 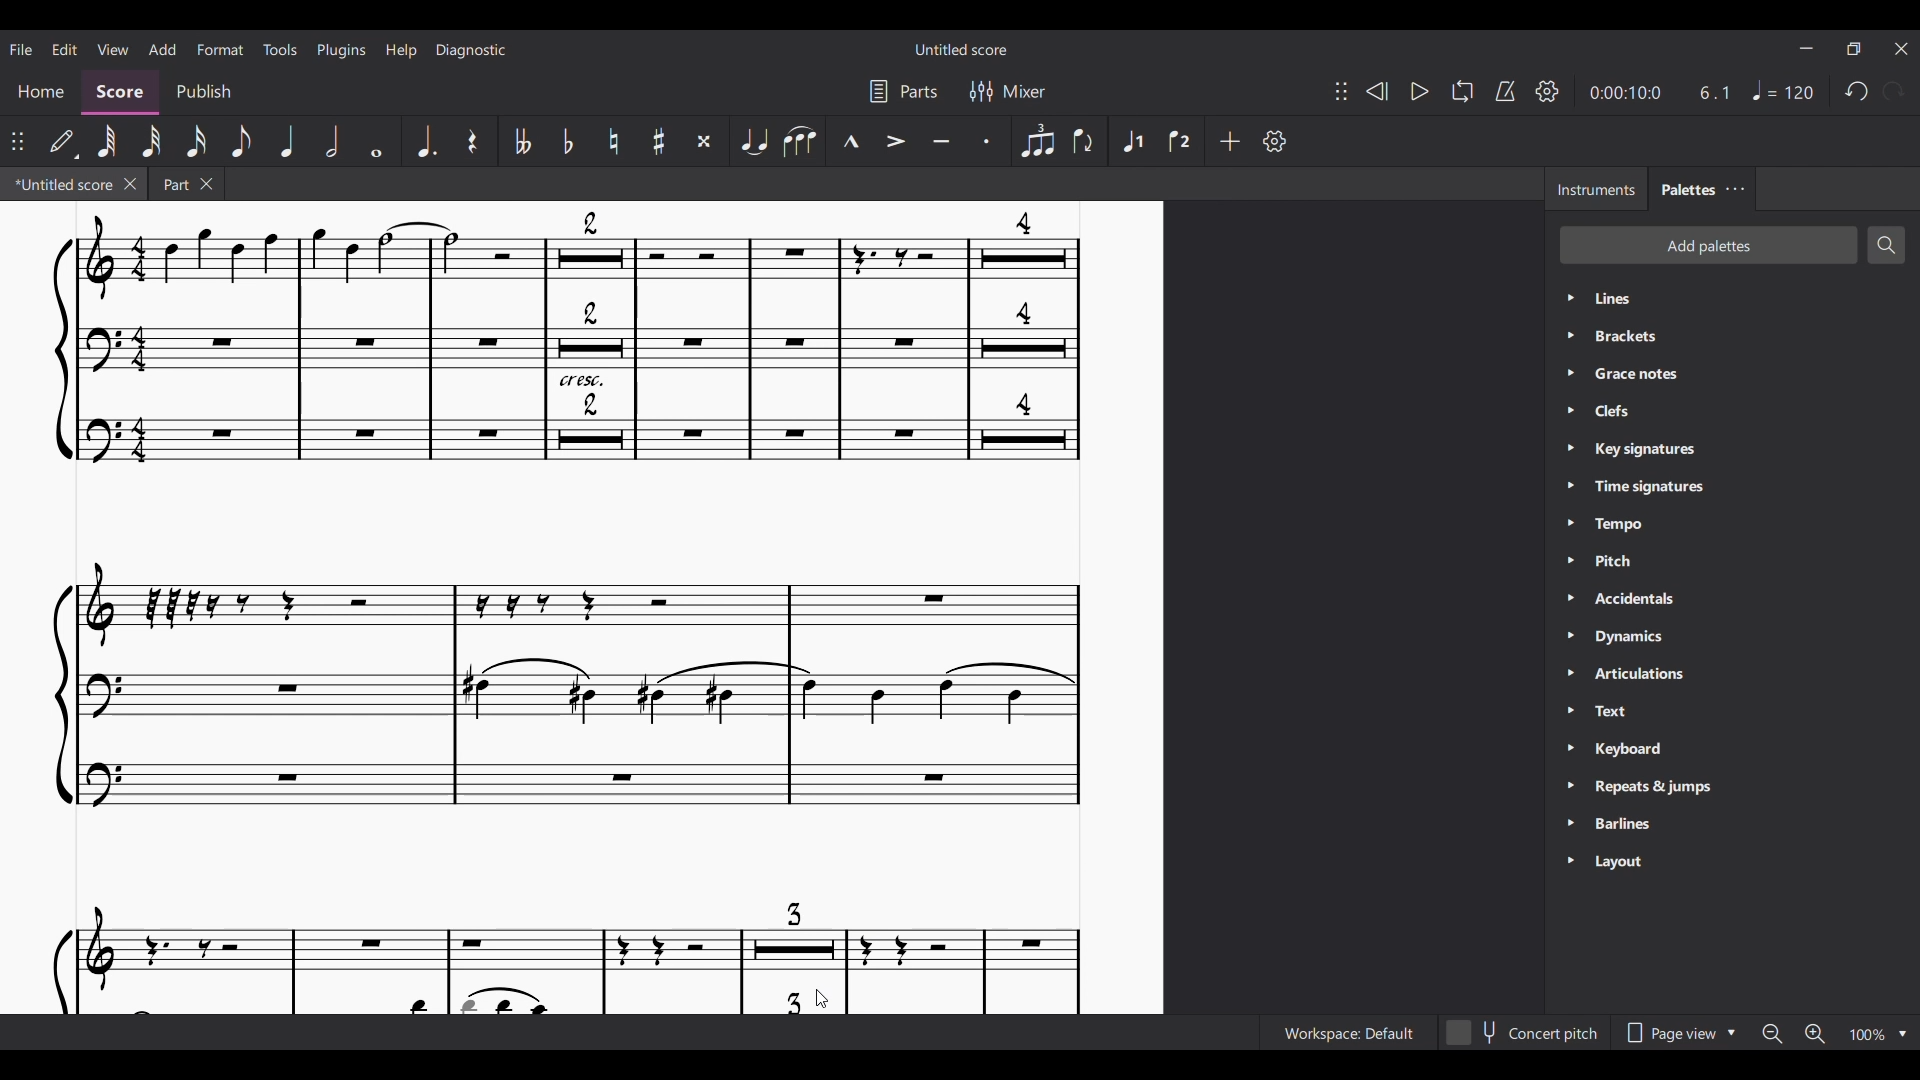 What do you see at coordinates (1853, 49) in the screenshot?
I see `Show interface in a smaller tab` at bounding box center [1853, 49].